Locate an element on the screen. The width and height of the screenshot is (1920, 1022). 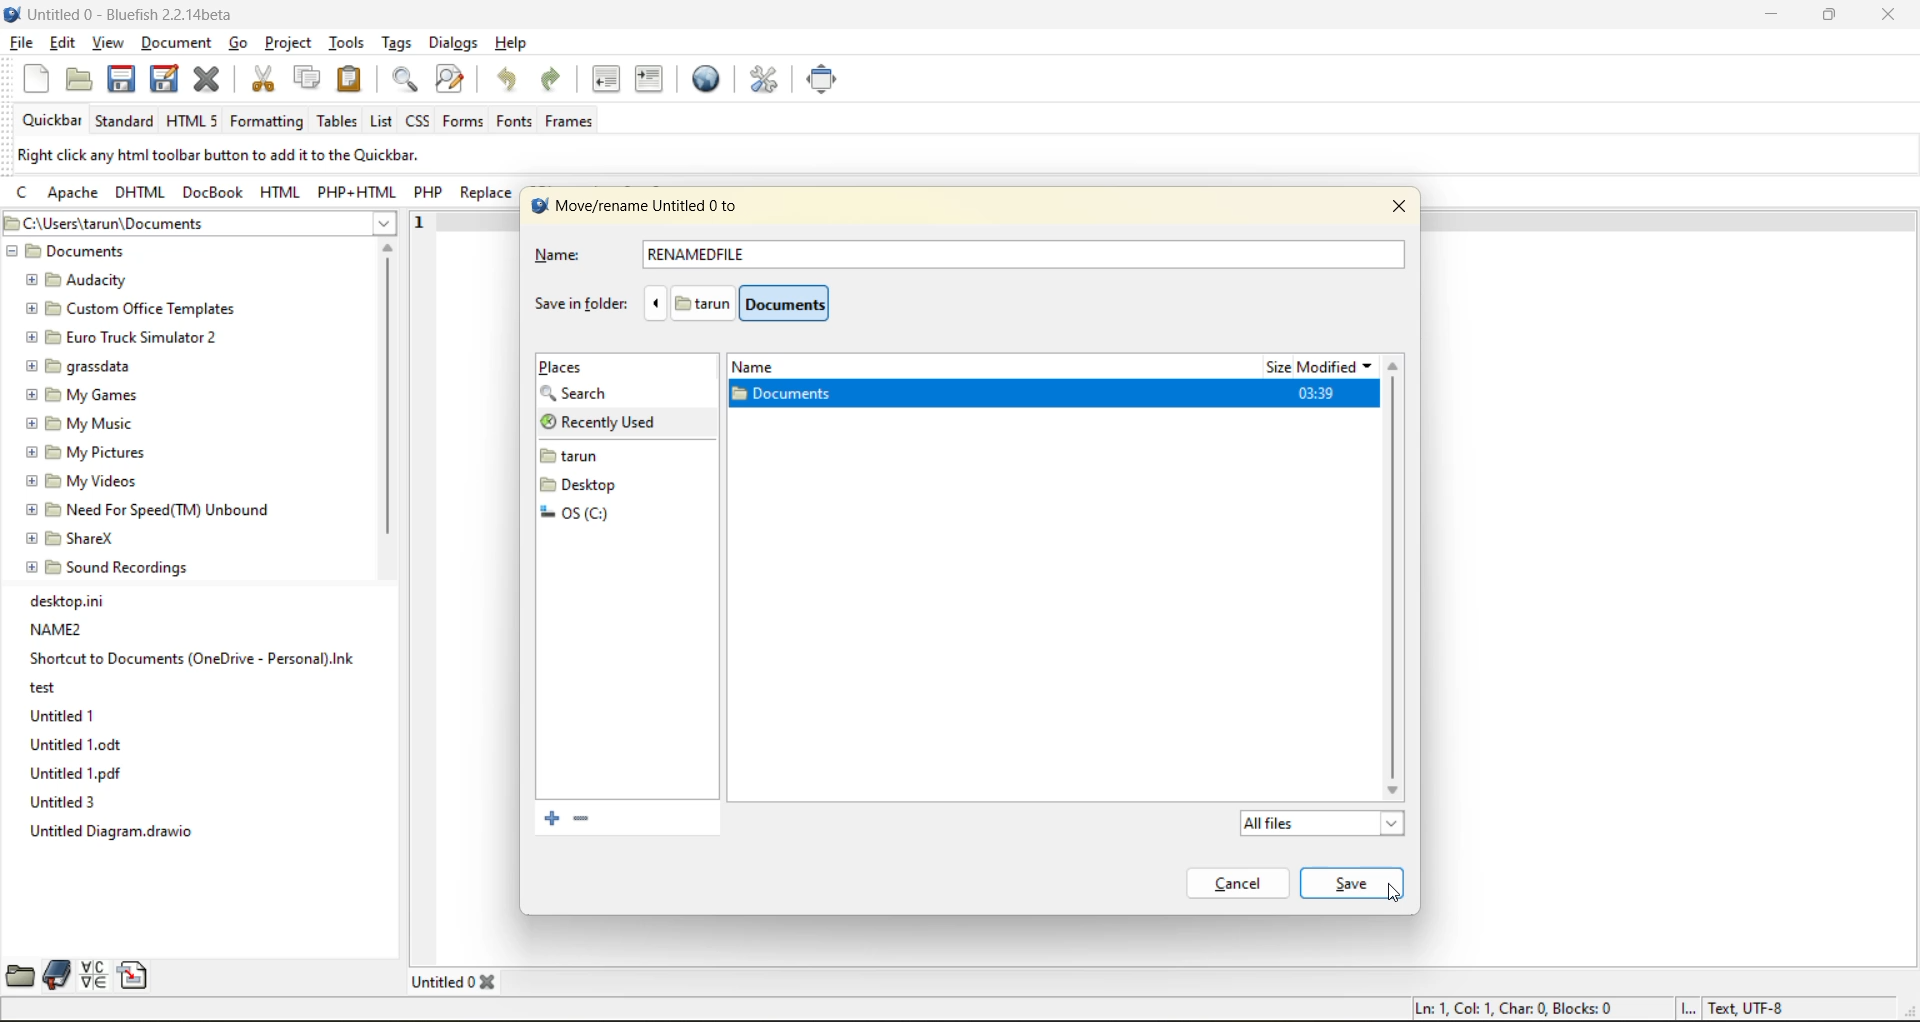
move/rename filename is located at coordinates (651, 208).